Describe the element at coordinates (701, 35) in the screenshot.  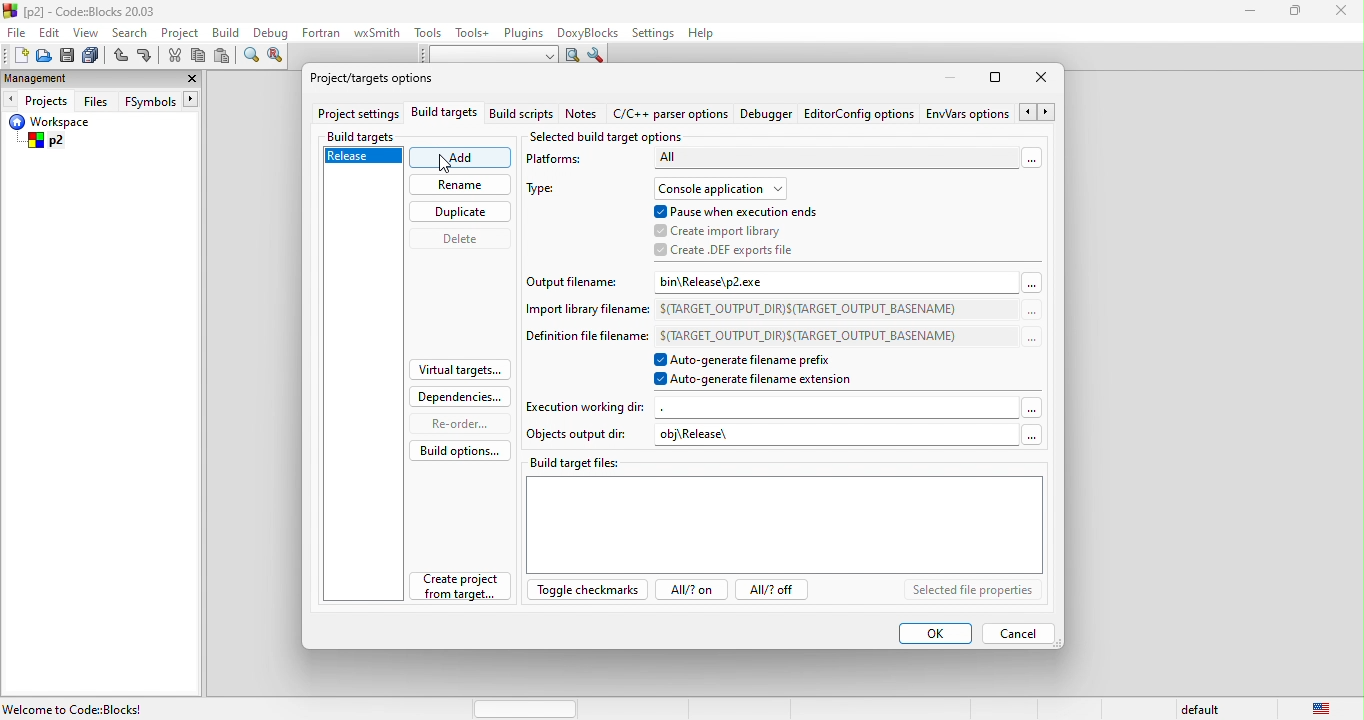
I see `help` at that location.